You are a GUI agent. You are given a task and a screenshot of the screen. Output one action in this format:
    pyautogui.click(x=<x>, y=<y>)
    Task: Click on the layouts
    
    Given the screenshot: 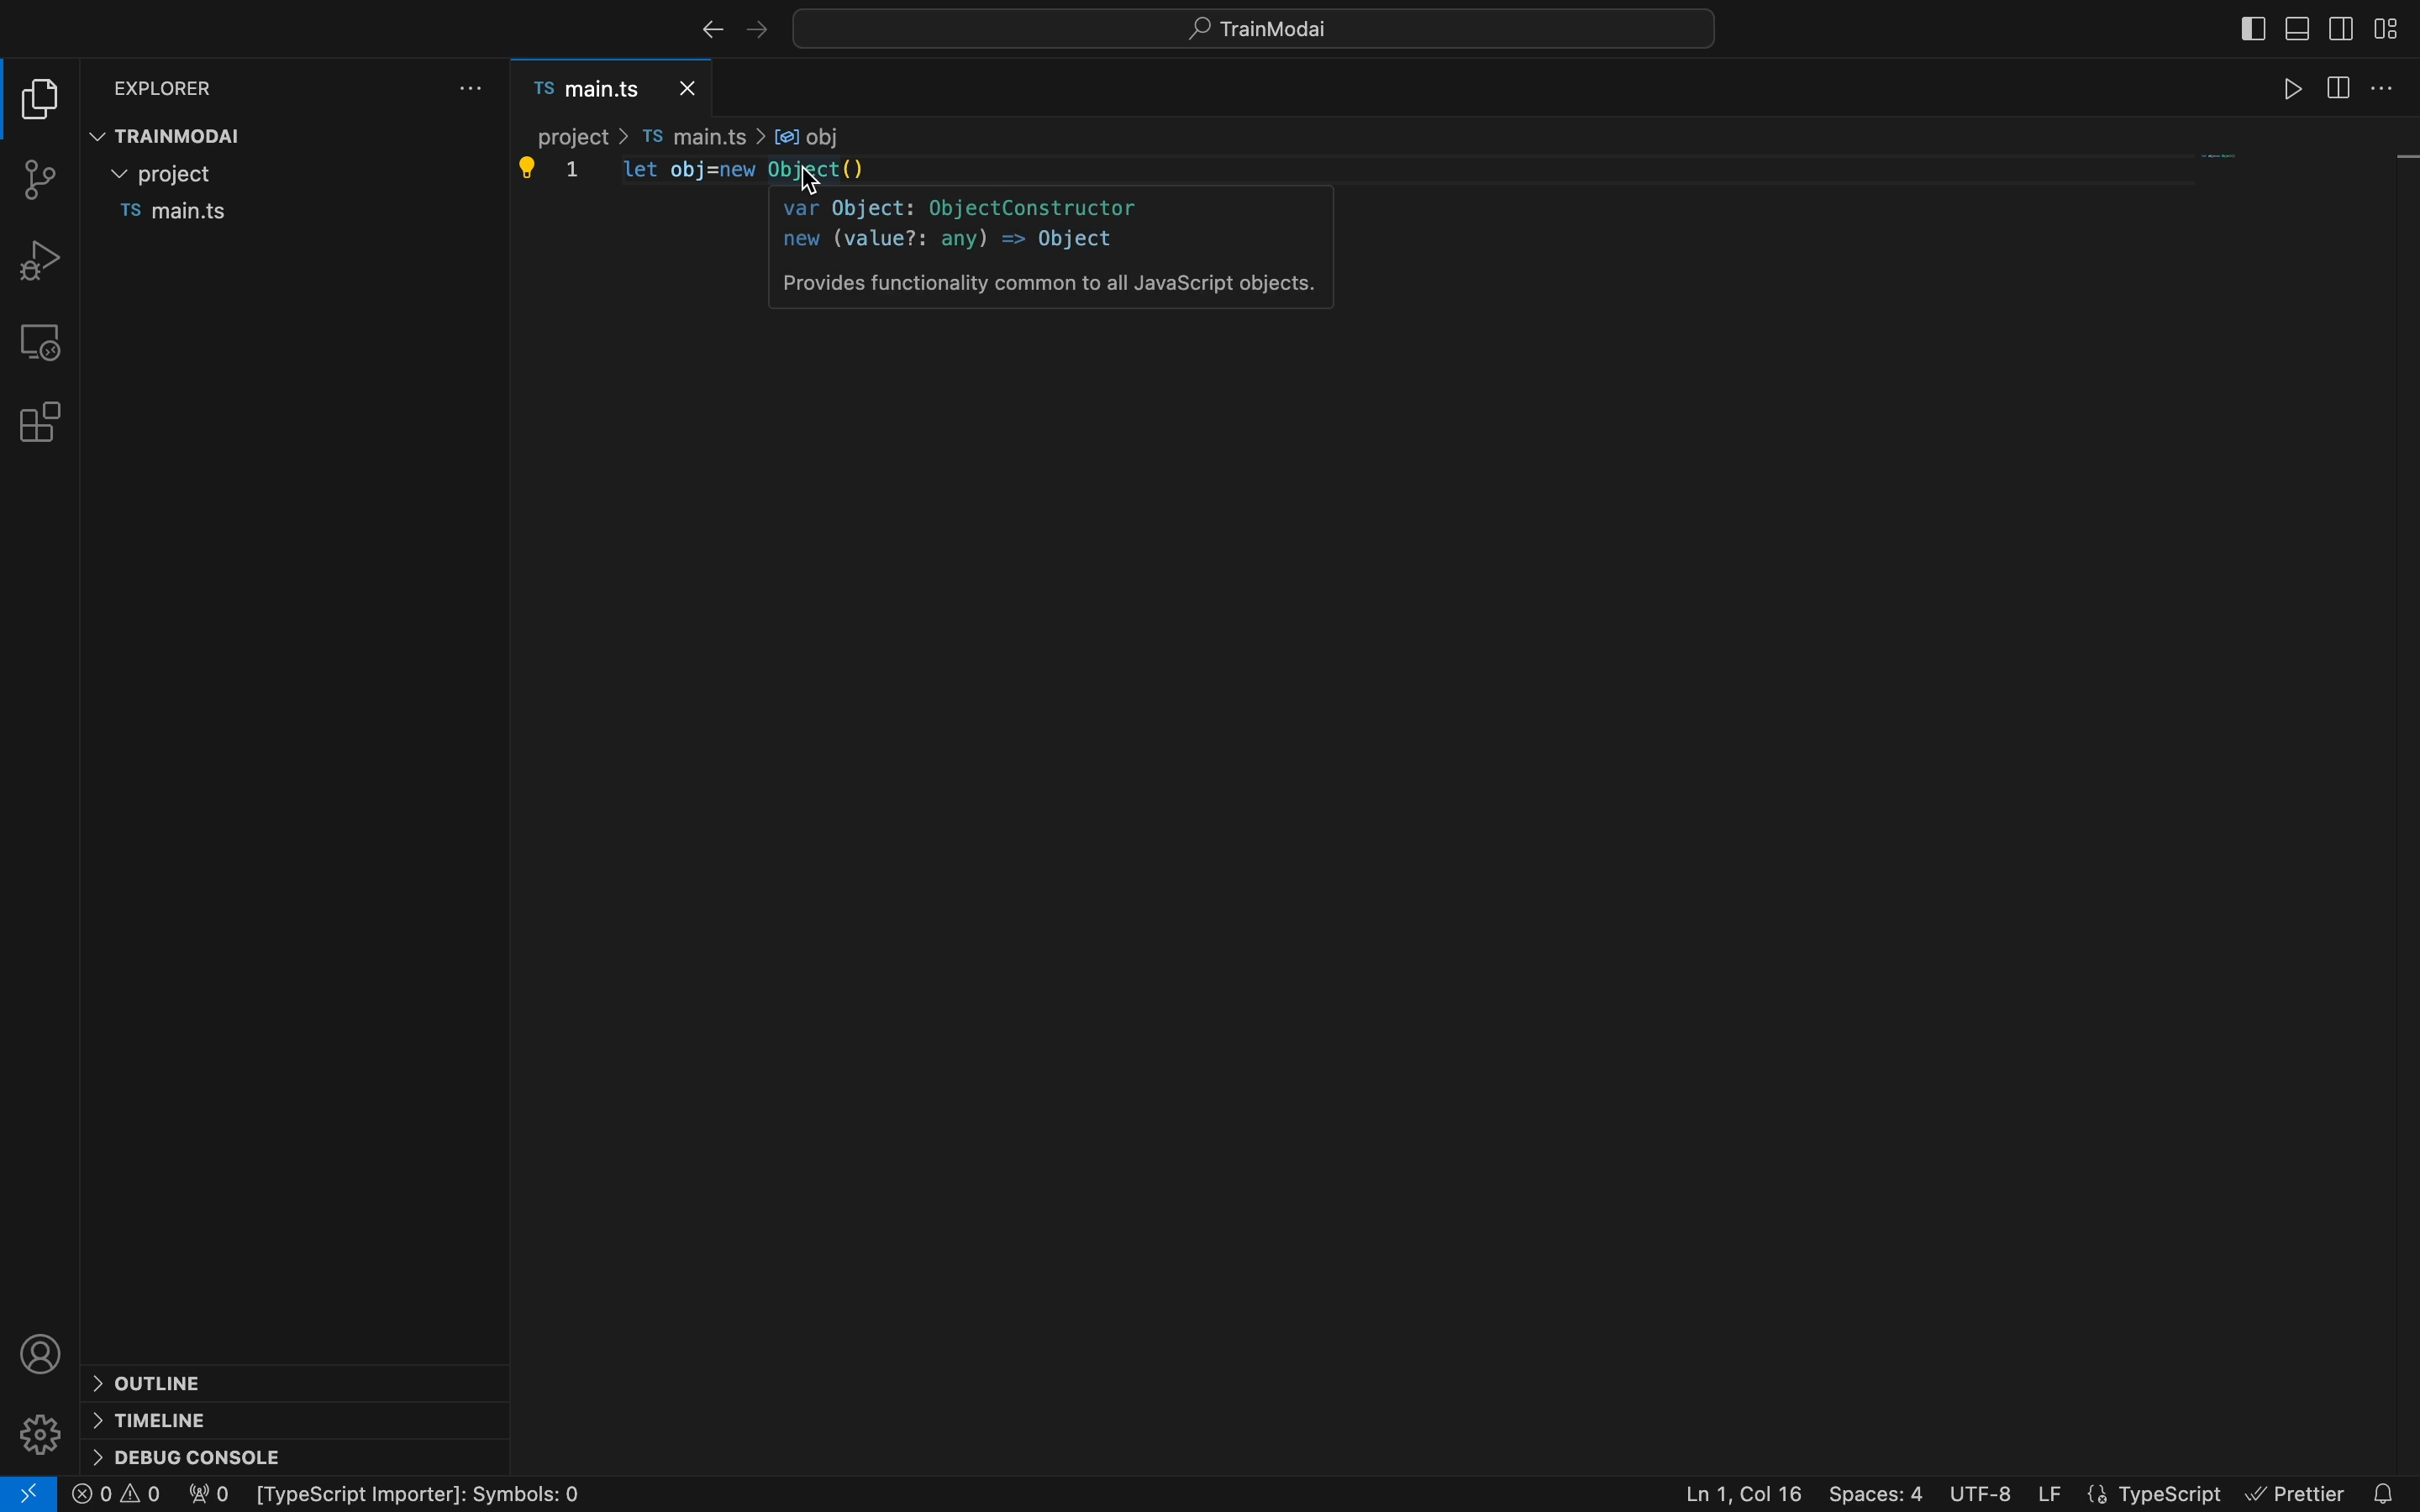 What is the action you would take?
    pyautogui.click(x=2388, y=33)
    